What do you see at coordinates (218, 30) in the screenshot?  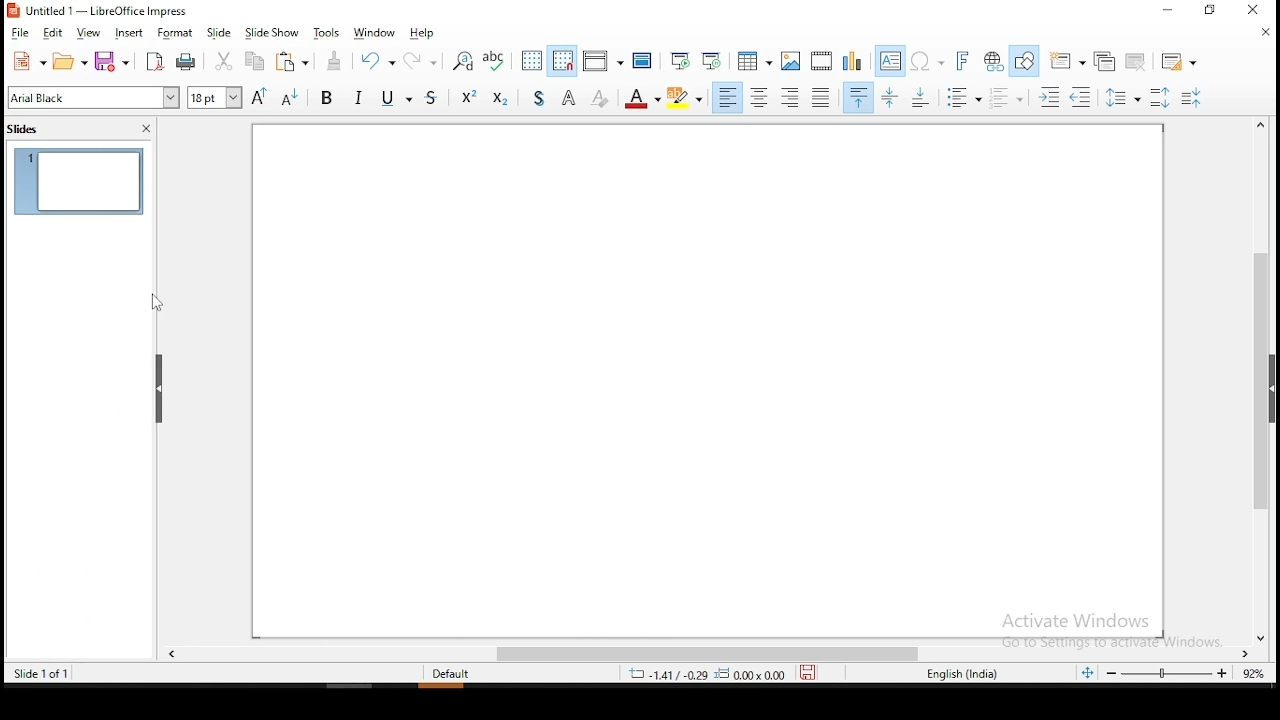 I see `slide` at bounding box center [218, 30].